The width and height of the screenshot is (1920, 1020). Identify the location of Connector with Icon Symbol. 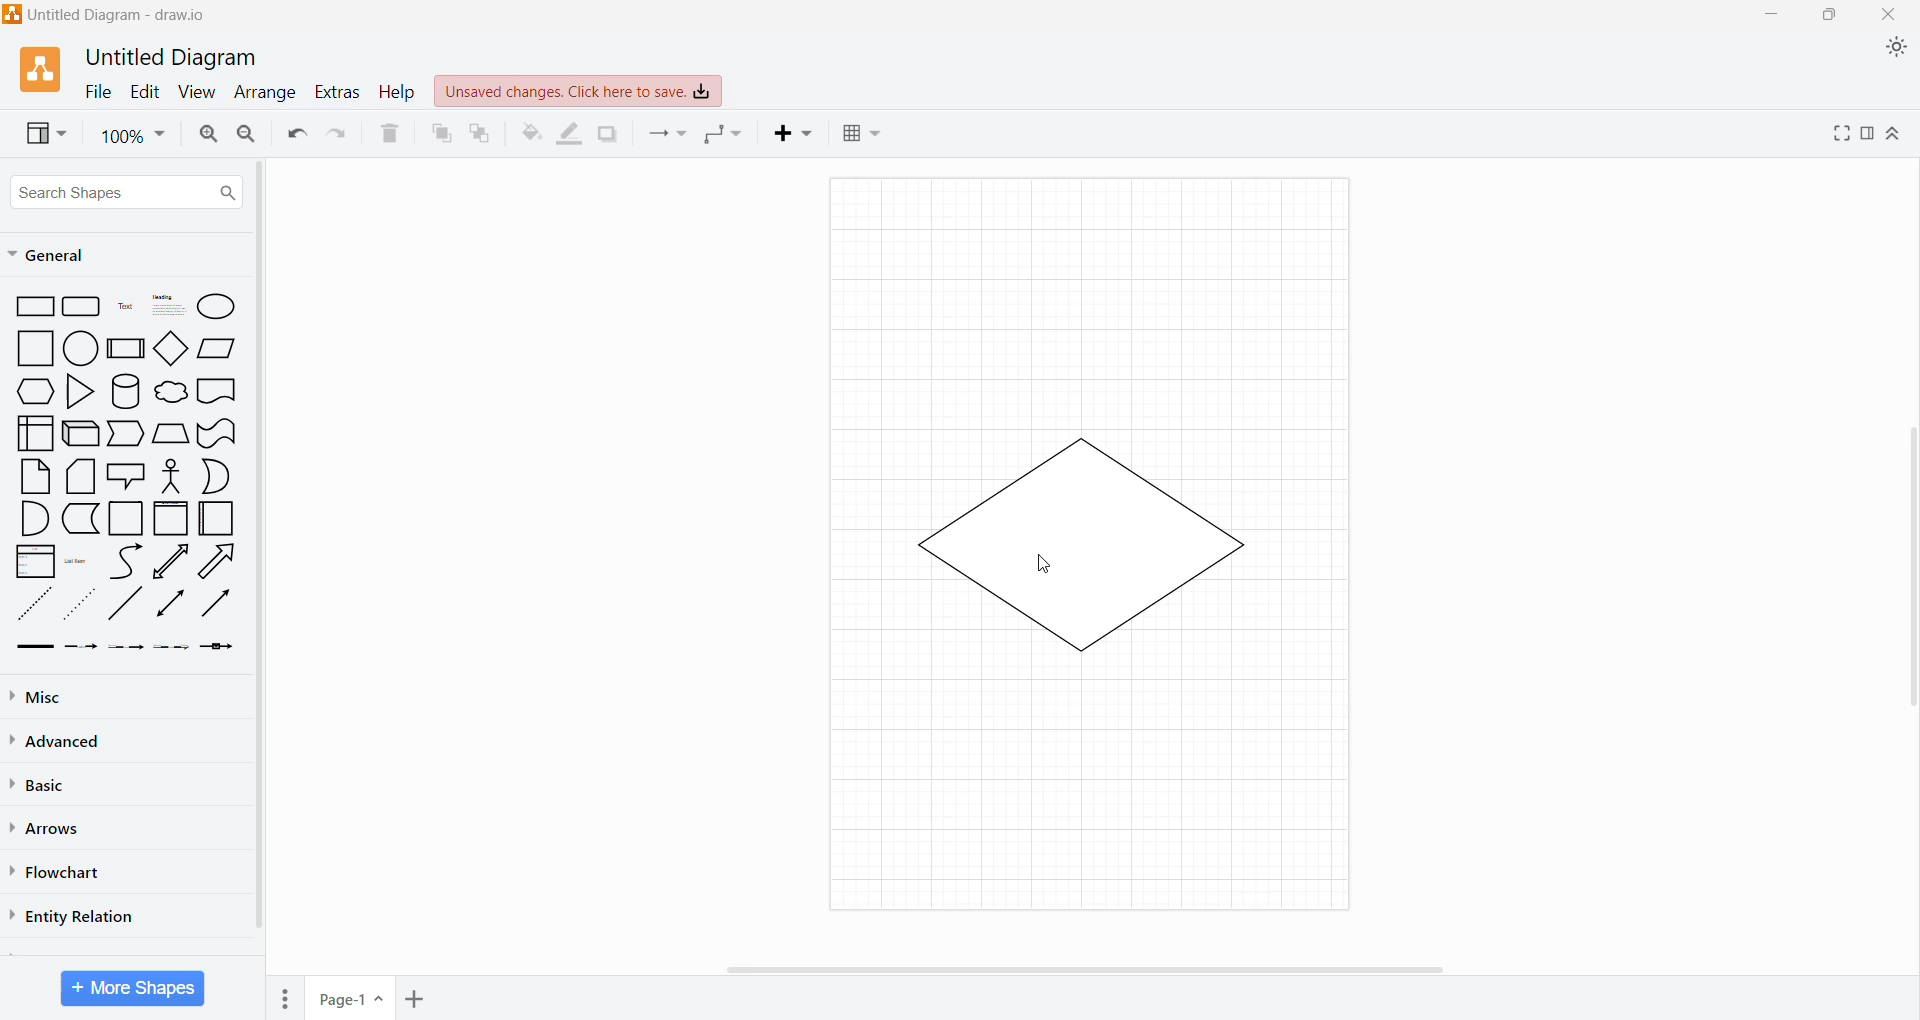
(222, 648).